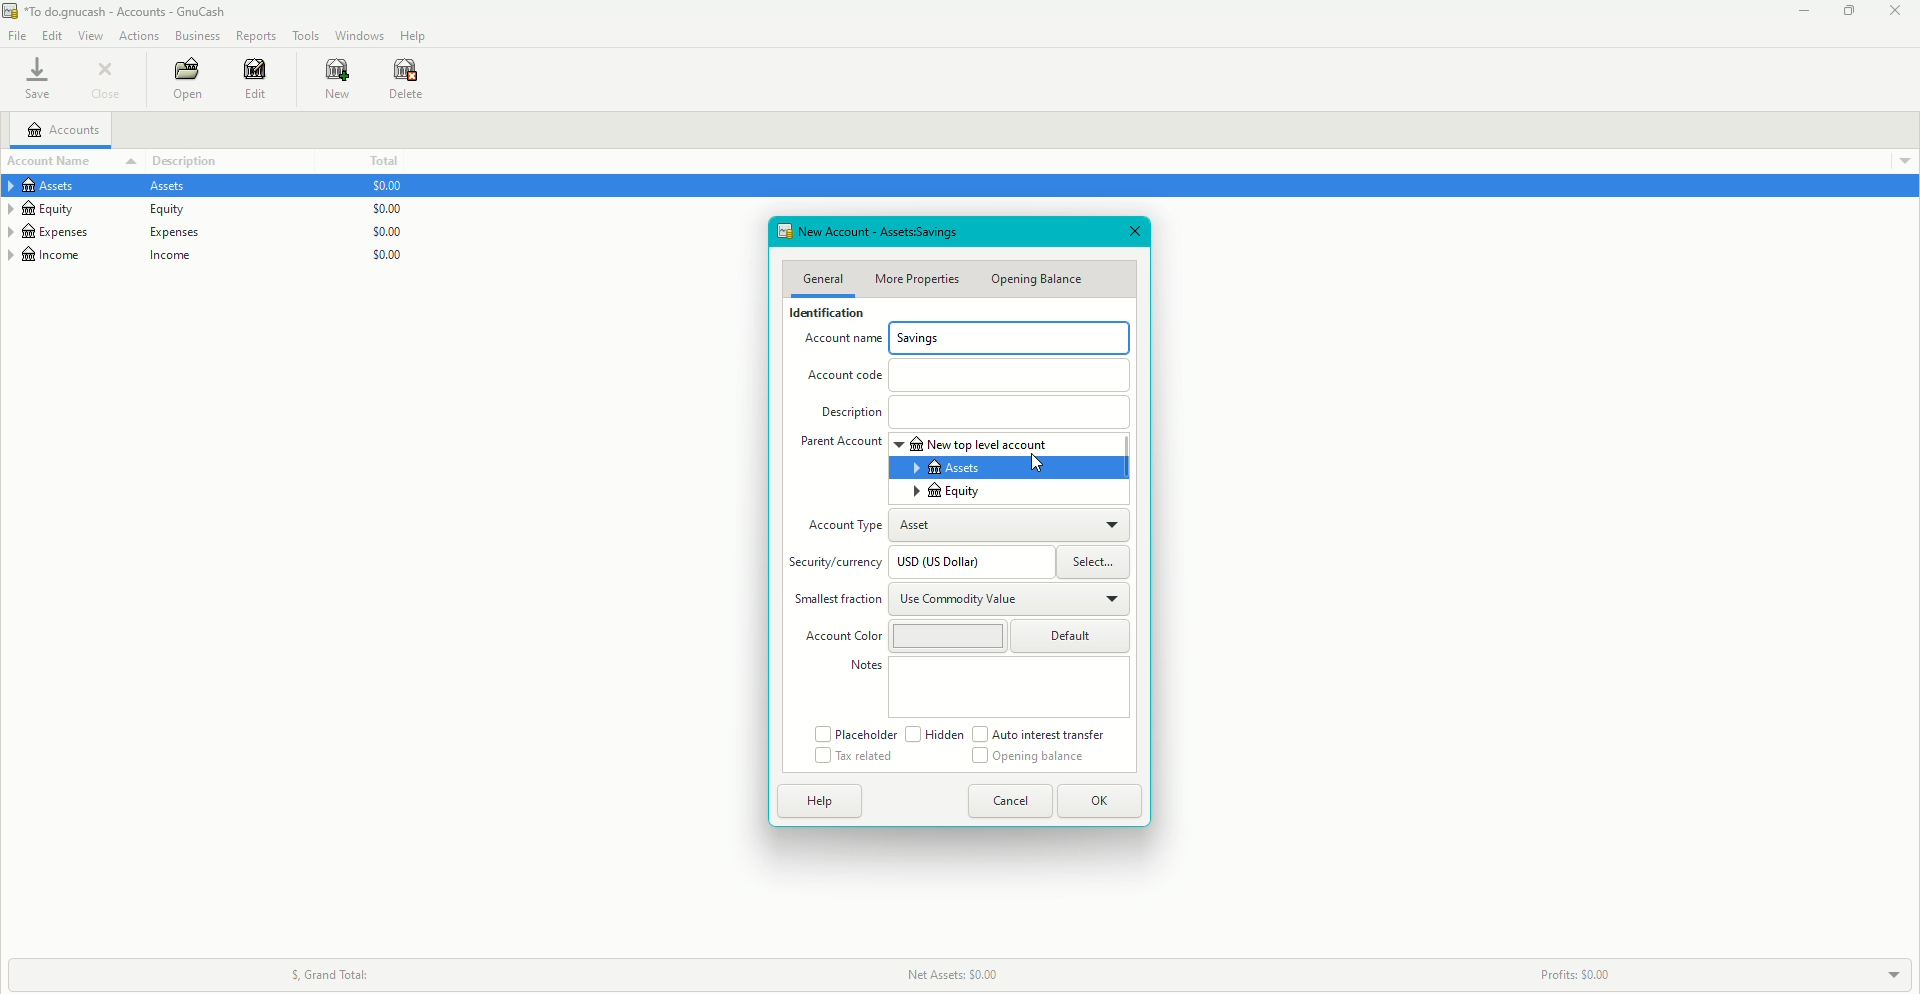 This screenshot has width=1920, height=994. Describe the element at coordinates (380, 226) in the screenshot. I see `$0` at that location.